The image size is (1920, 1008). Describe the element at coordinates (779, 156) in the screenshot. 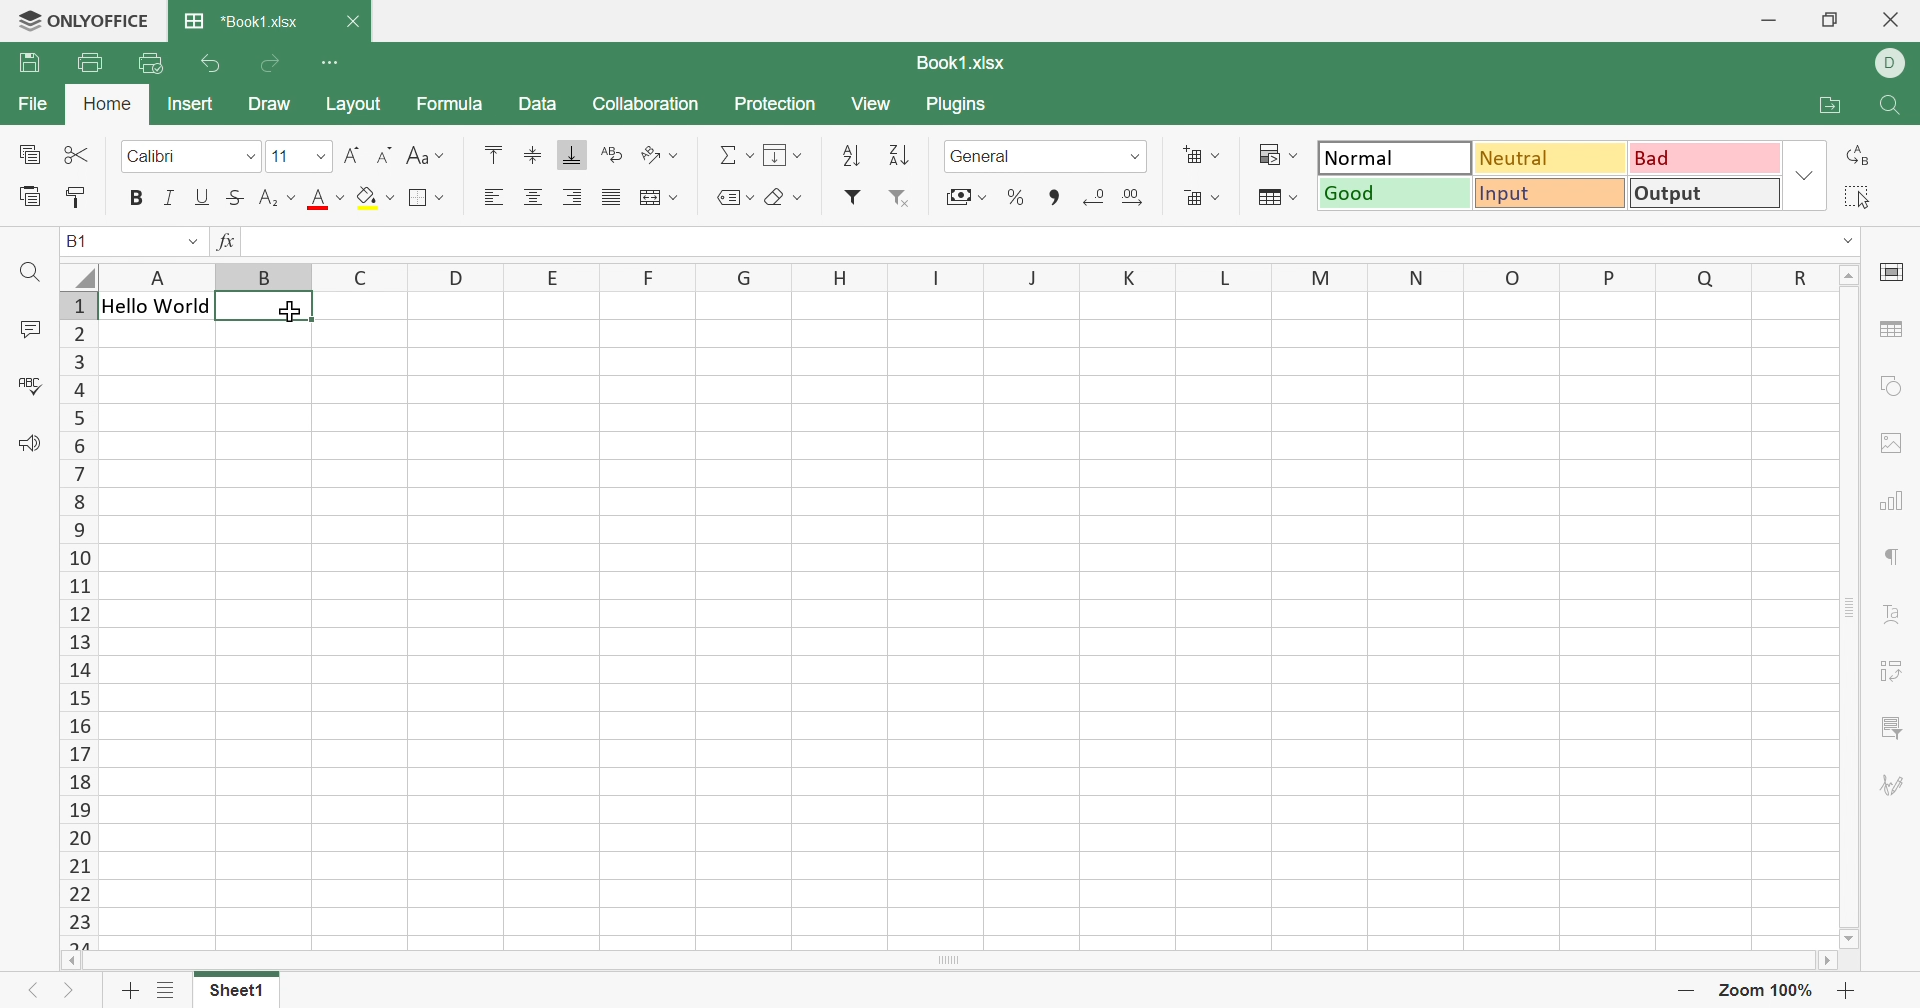

I see `Fill` at that location.